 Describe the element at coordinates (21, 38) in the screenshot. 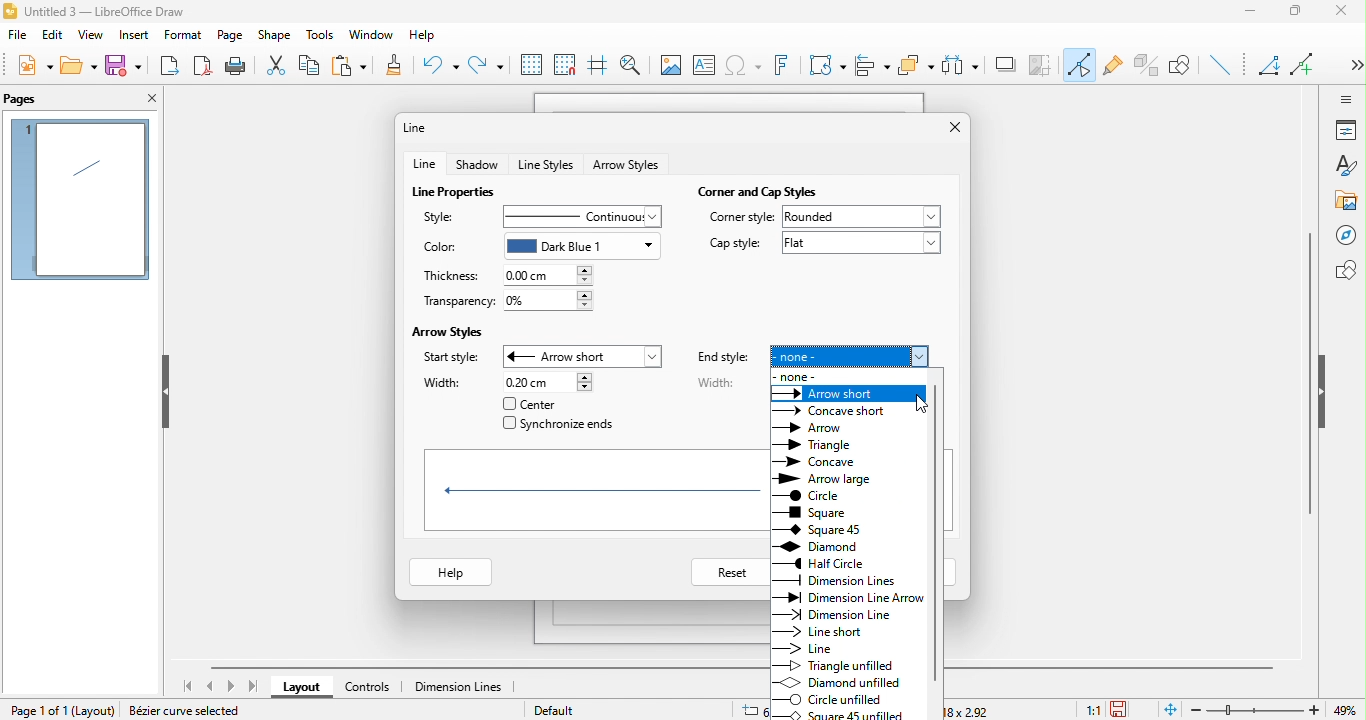

I see `file` at that location.